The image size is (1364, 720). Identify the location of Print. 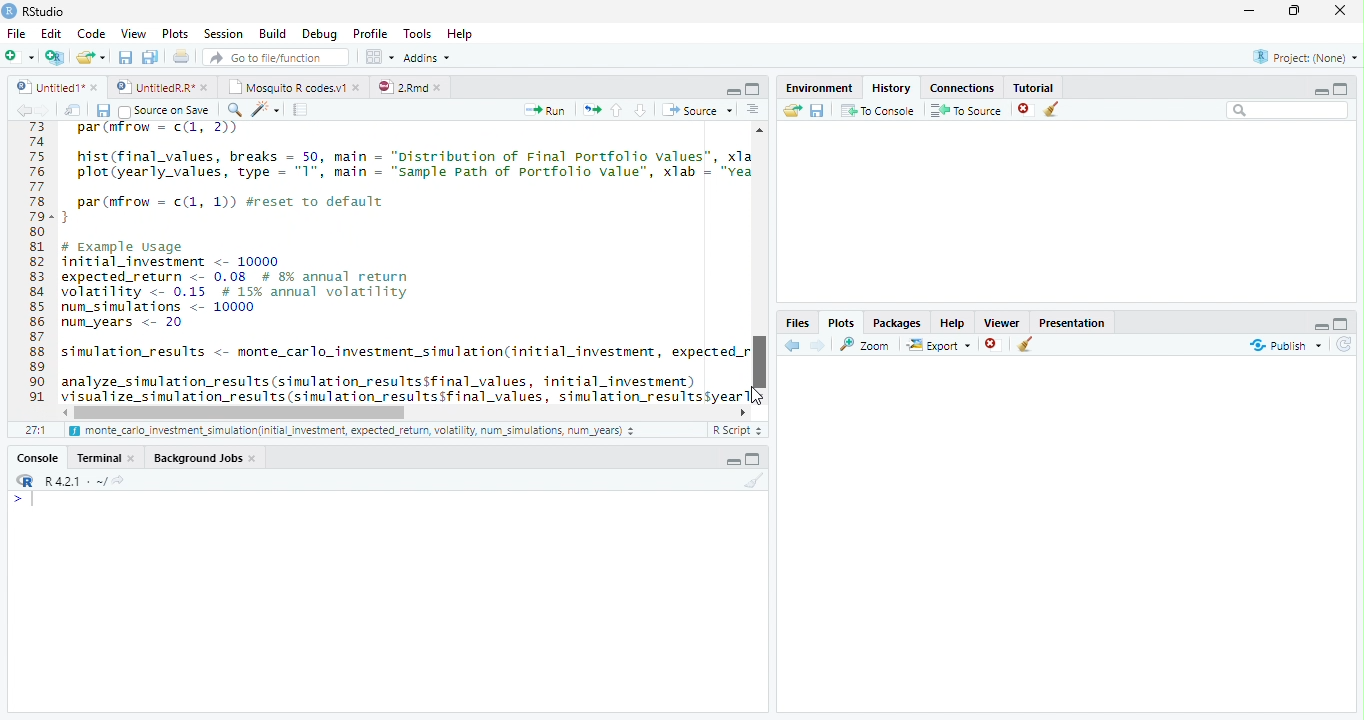
(181, 56).